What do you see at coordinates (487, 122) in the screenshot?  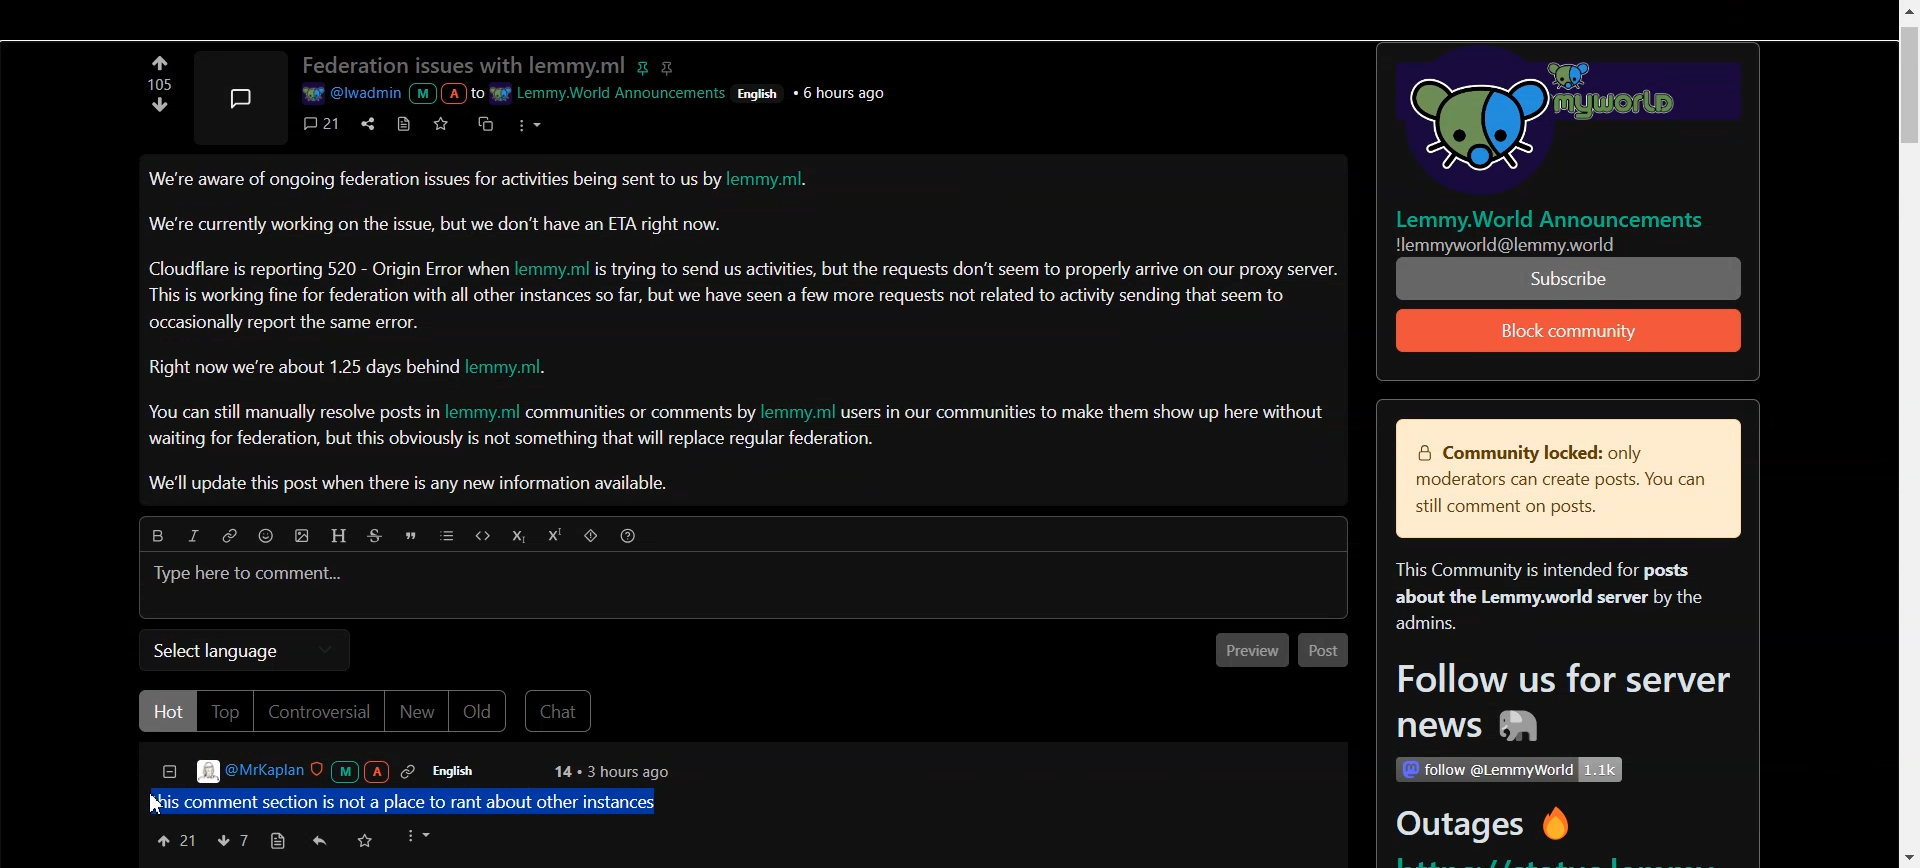 I see `cross posts` at bounding box center [487, 122].